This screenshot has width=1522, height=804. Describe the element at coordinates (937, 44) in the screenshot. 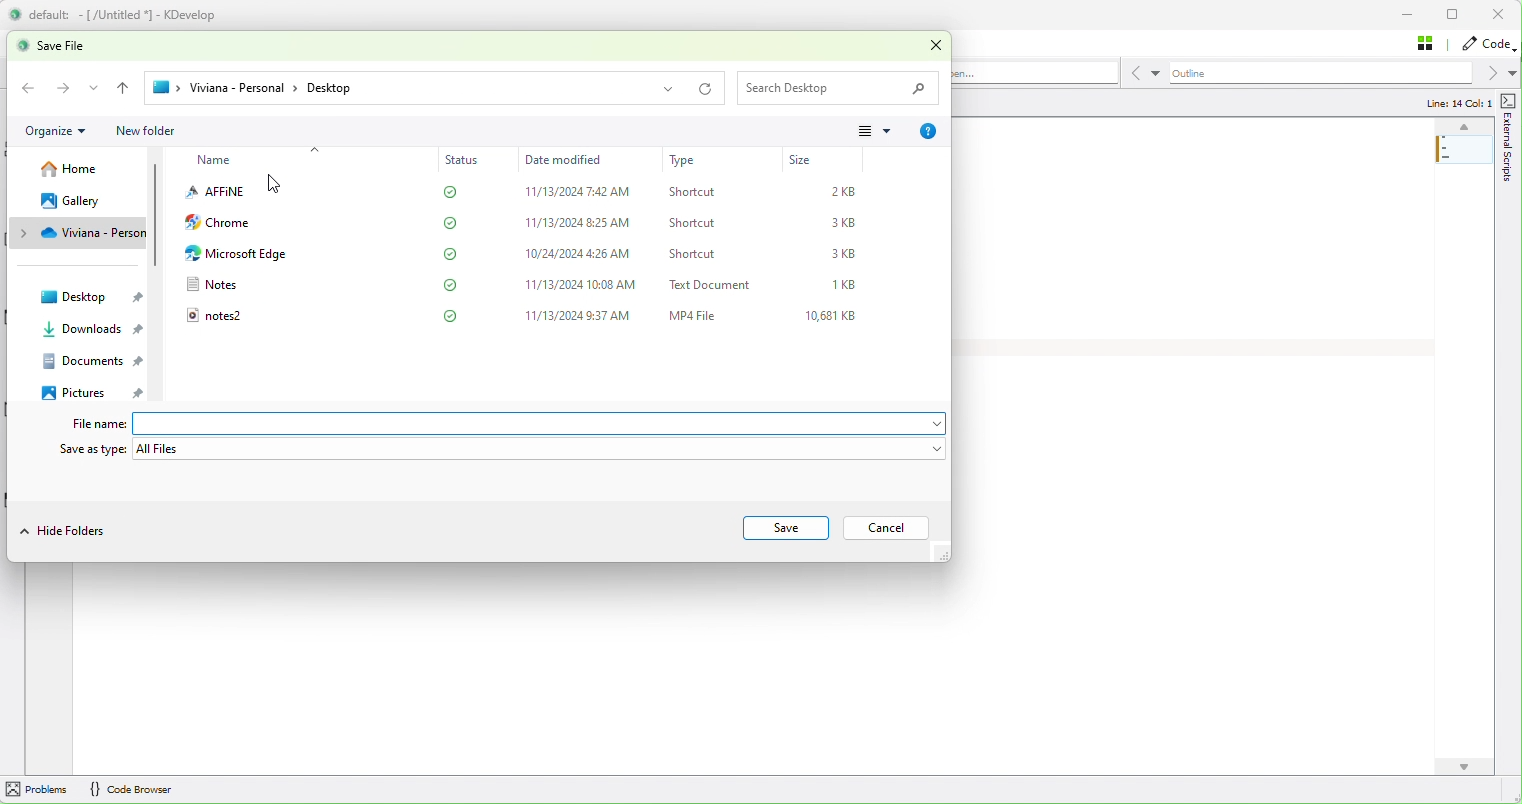

I see `Close` at that location.